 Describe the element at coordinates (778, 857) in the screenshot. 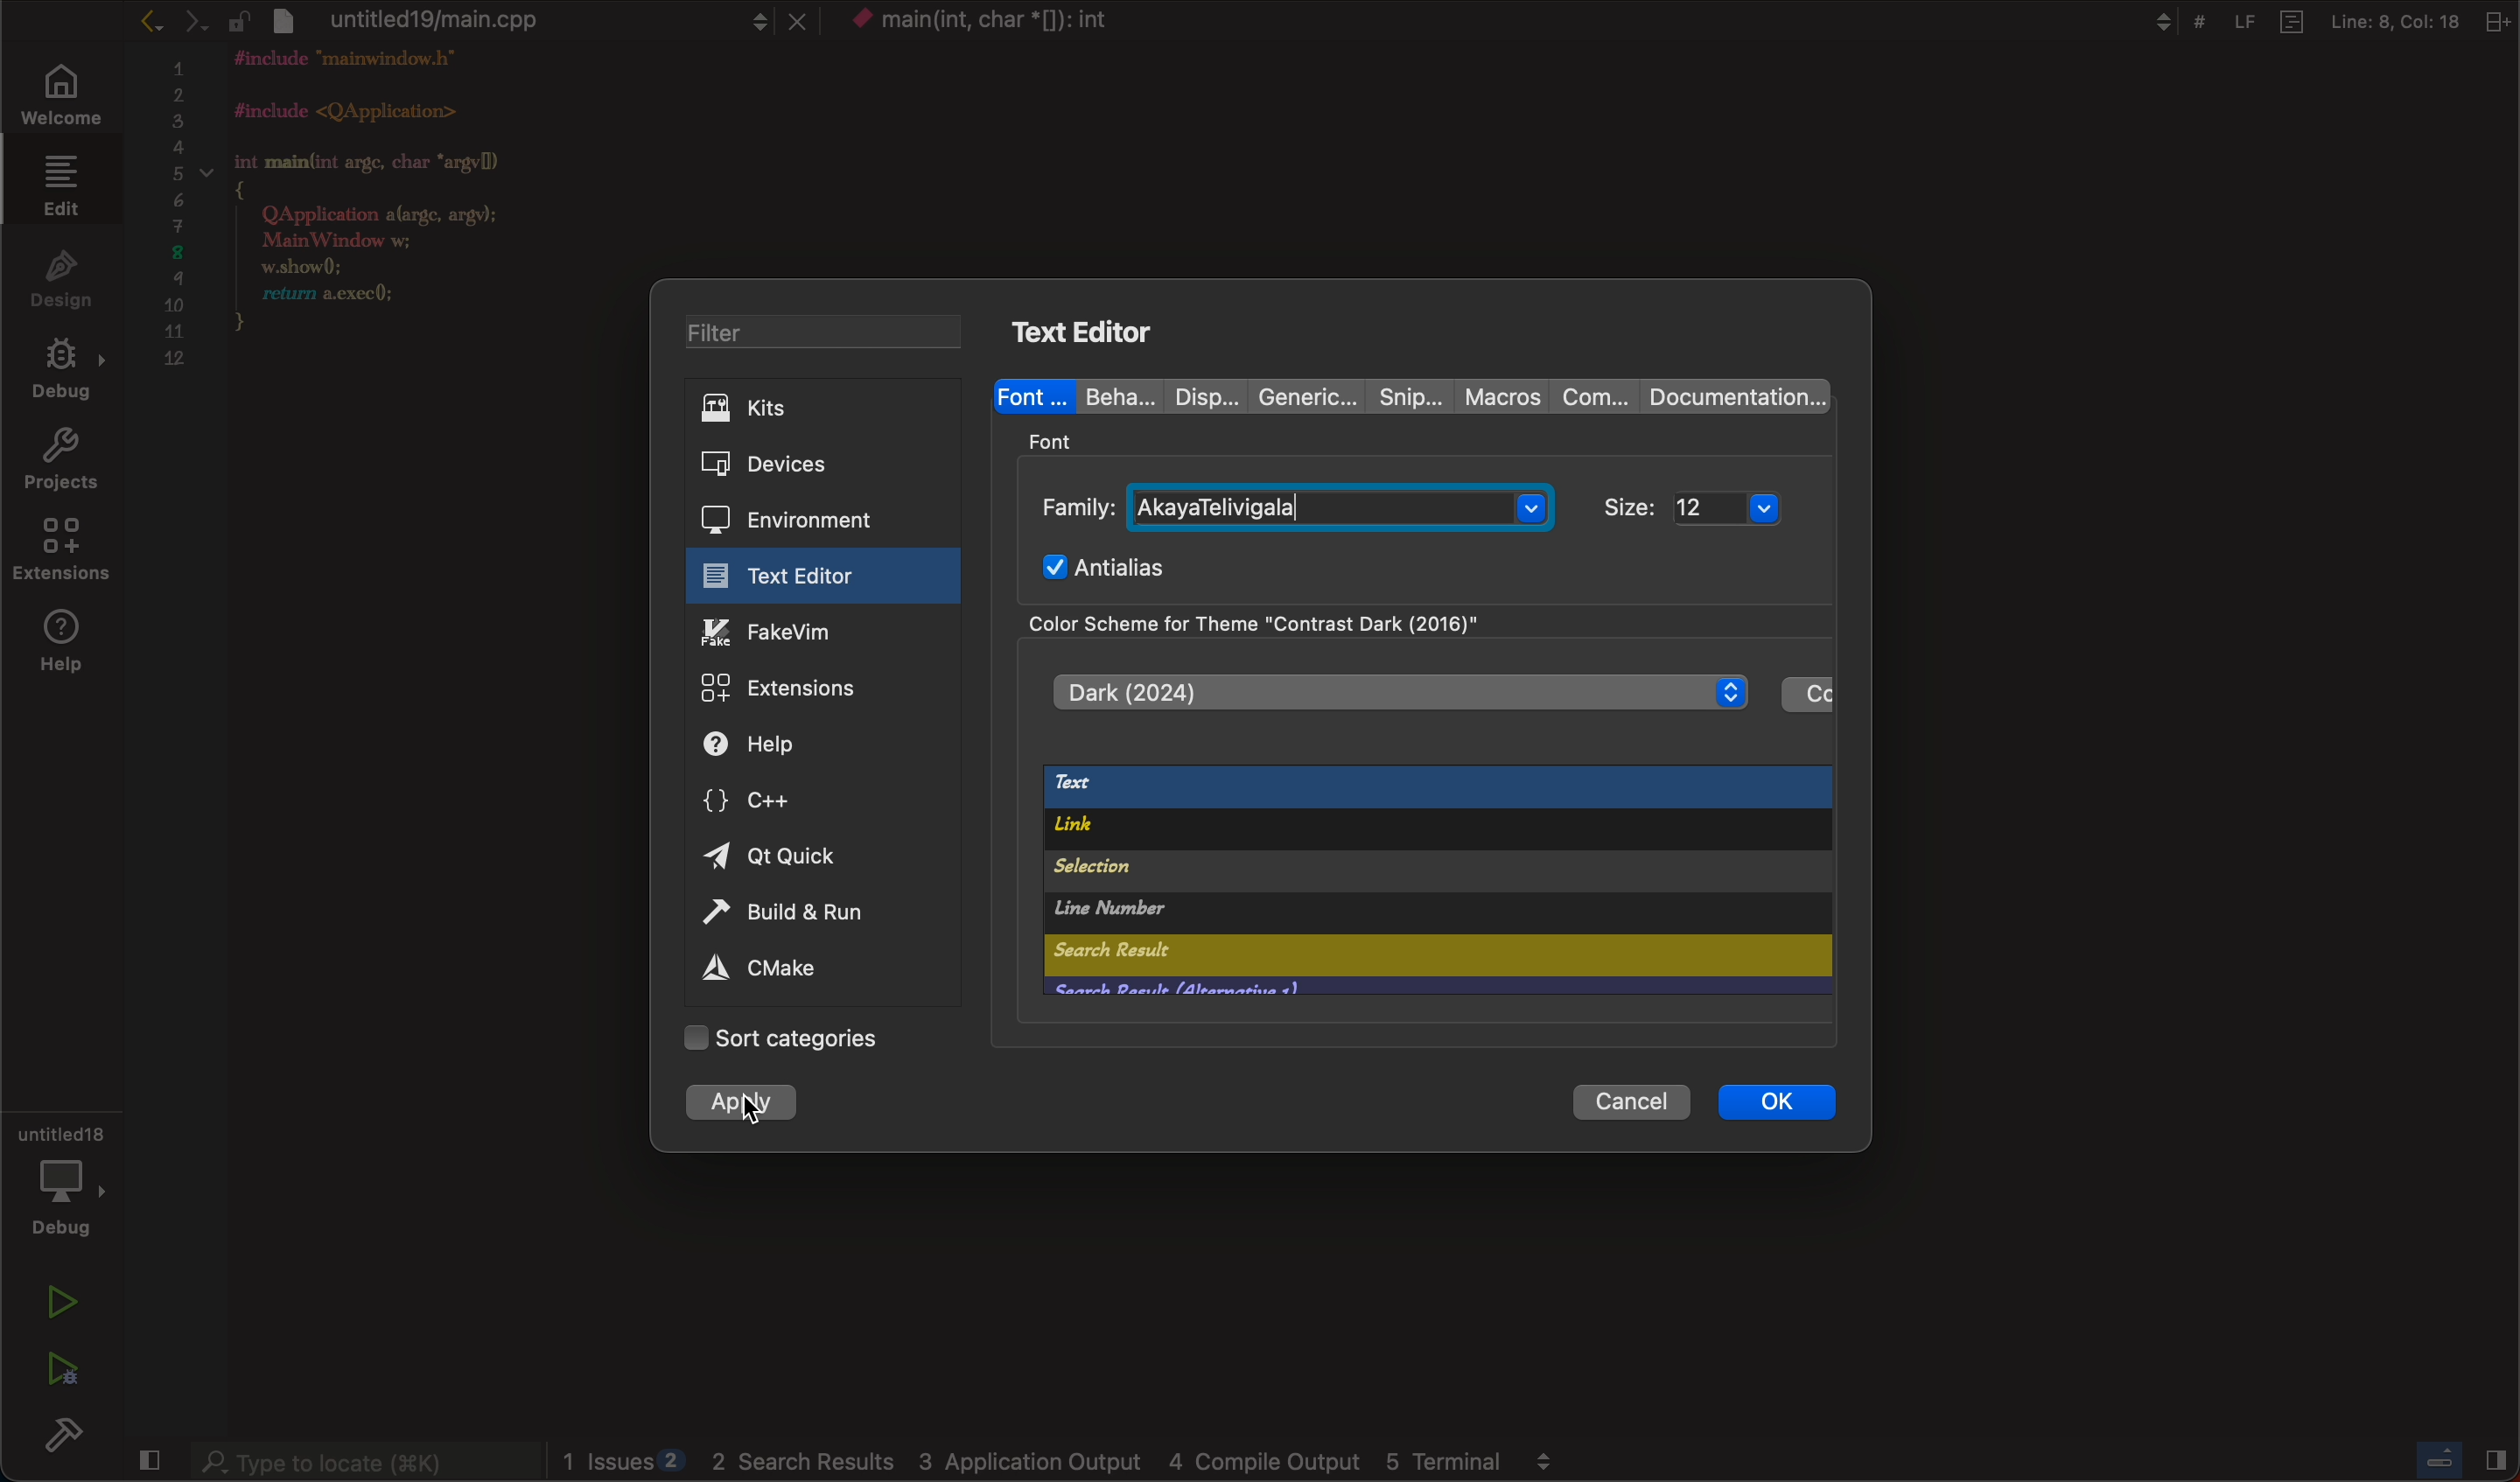

I see `quick` at that location.